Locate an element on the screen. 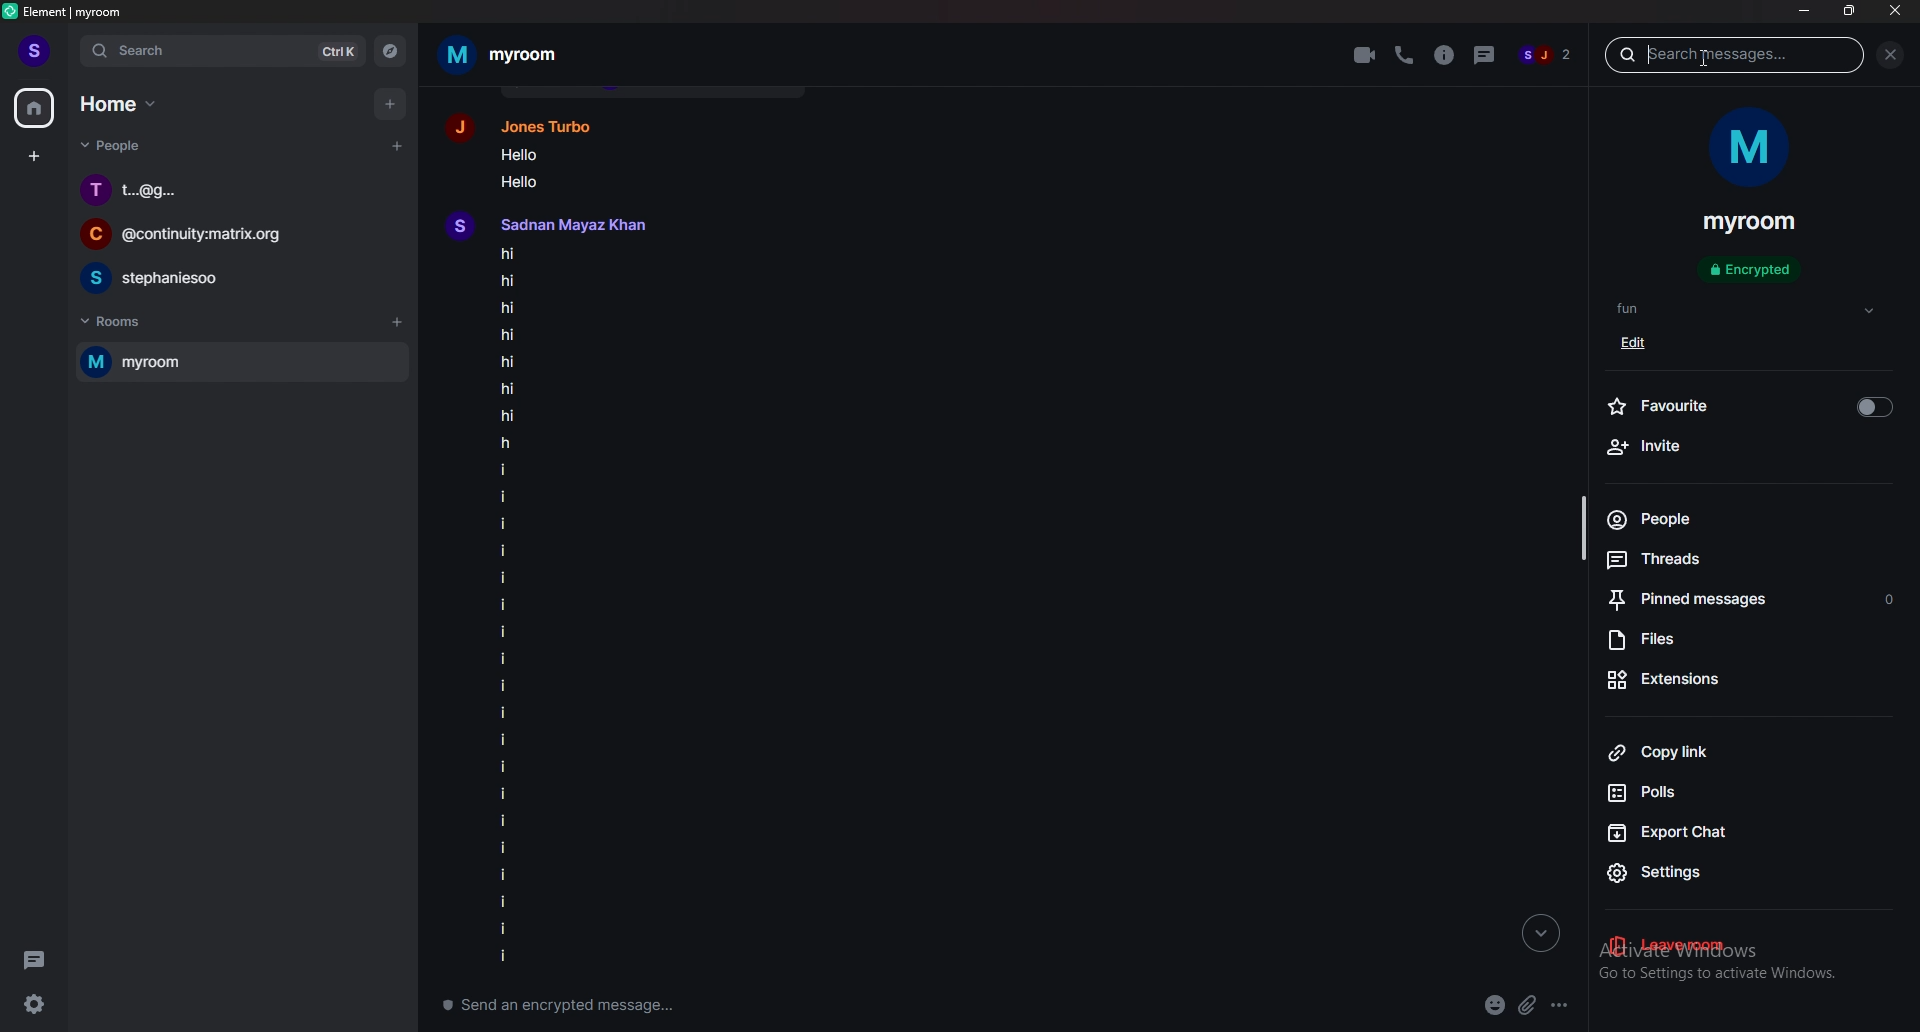 The width and height of the screenshot is (1920, 1032). home is located at coordinates (36, 107).